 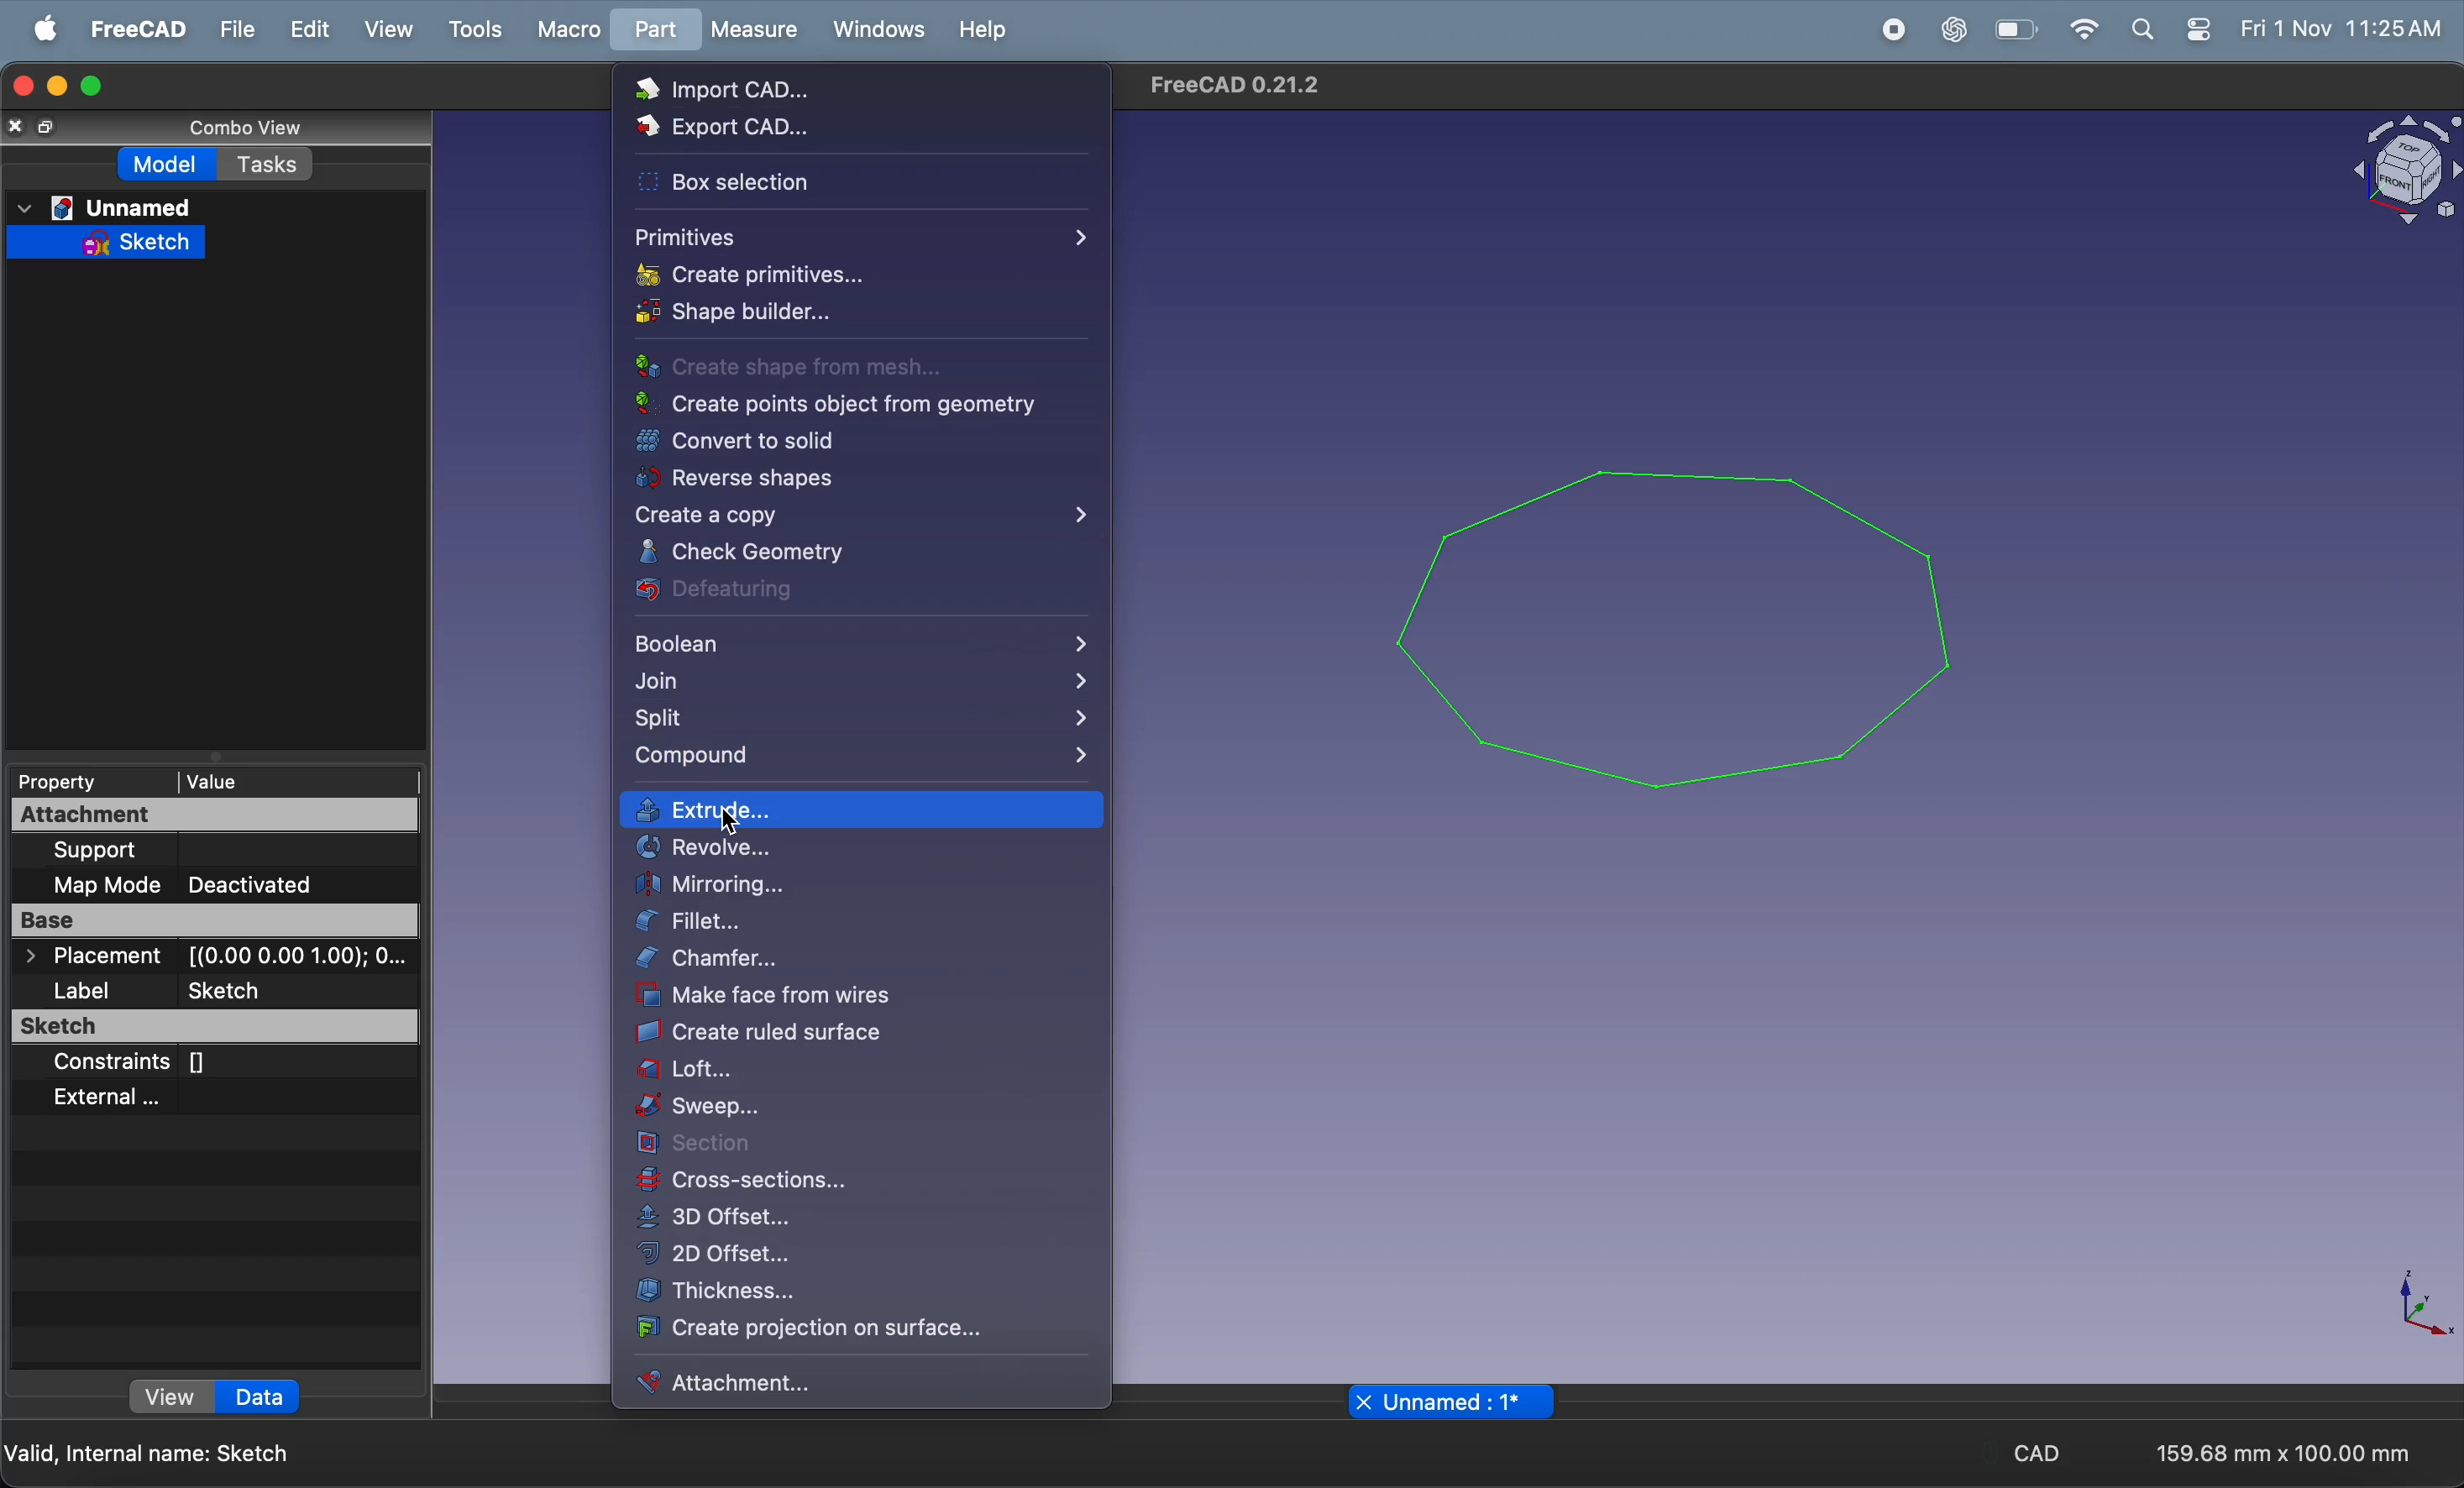 What do you see at coordinates (196, 817) in the screenshot?
I see `attachment` at bounding box center [196, 817].